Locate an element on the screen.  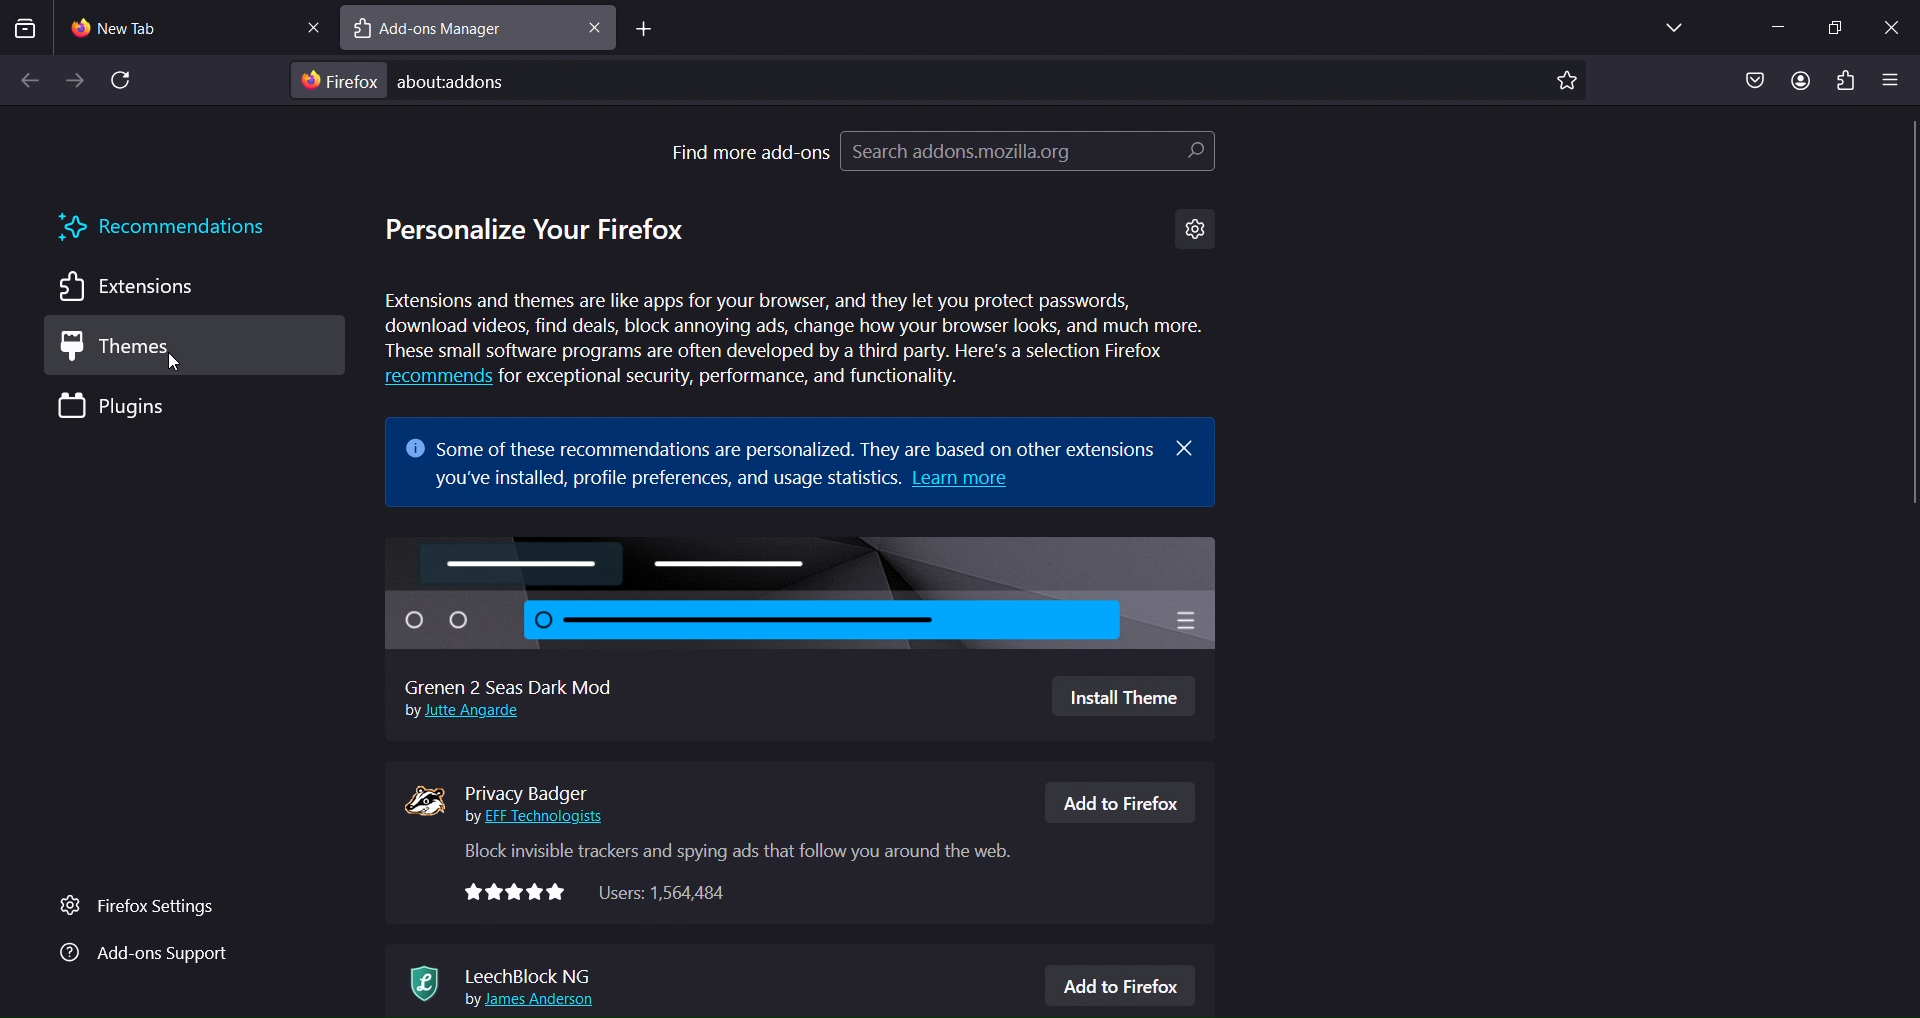
firefox settings is located at coordinates (152, 907).